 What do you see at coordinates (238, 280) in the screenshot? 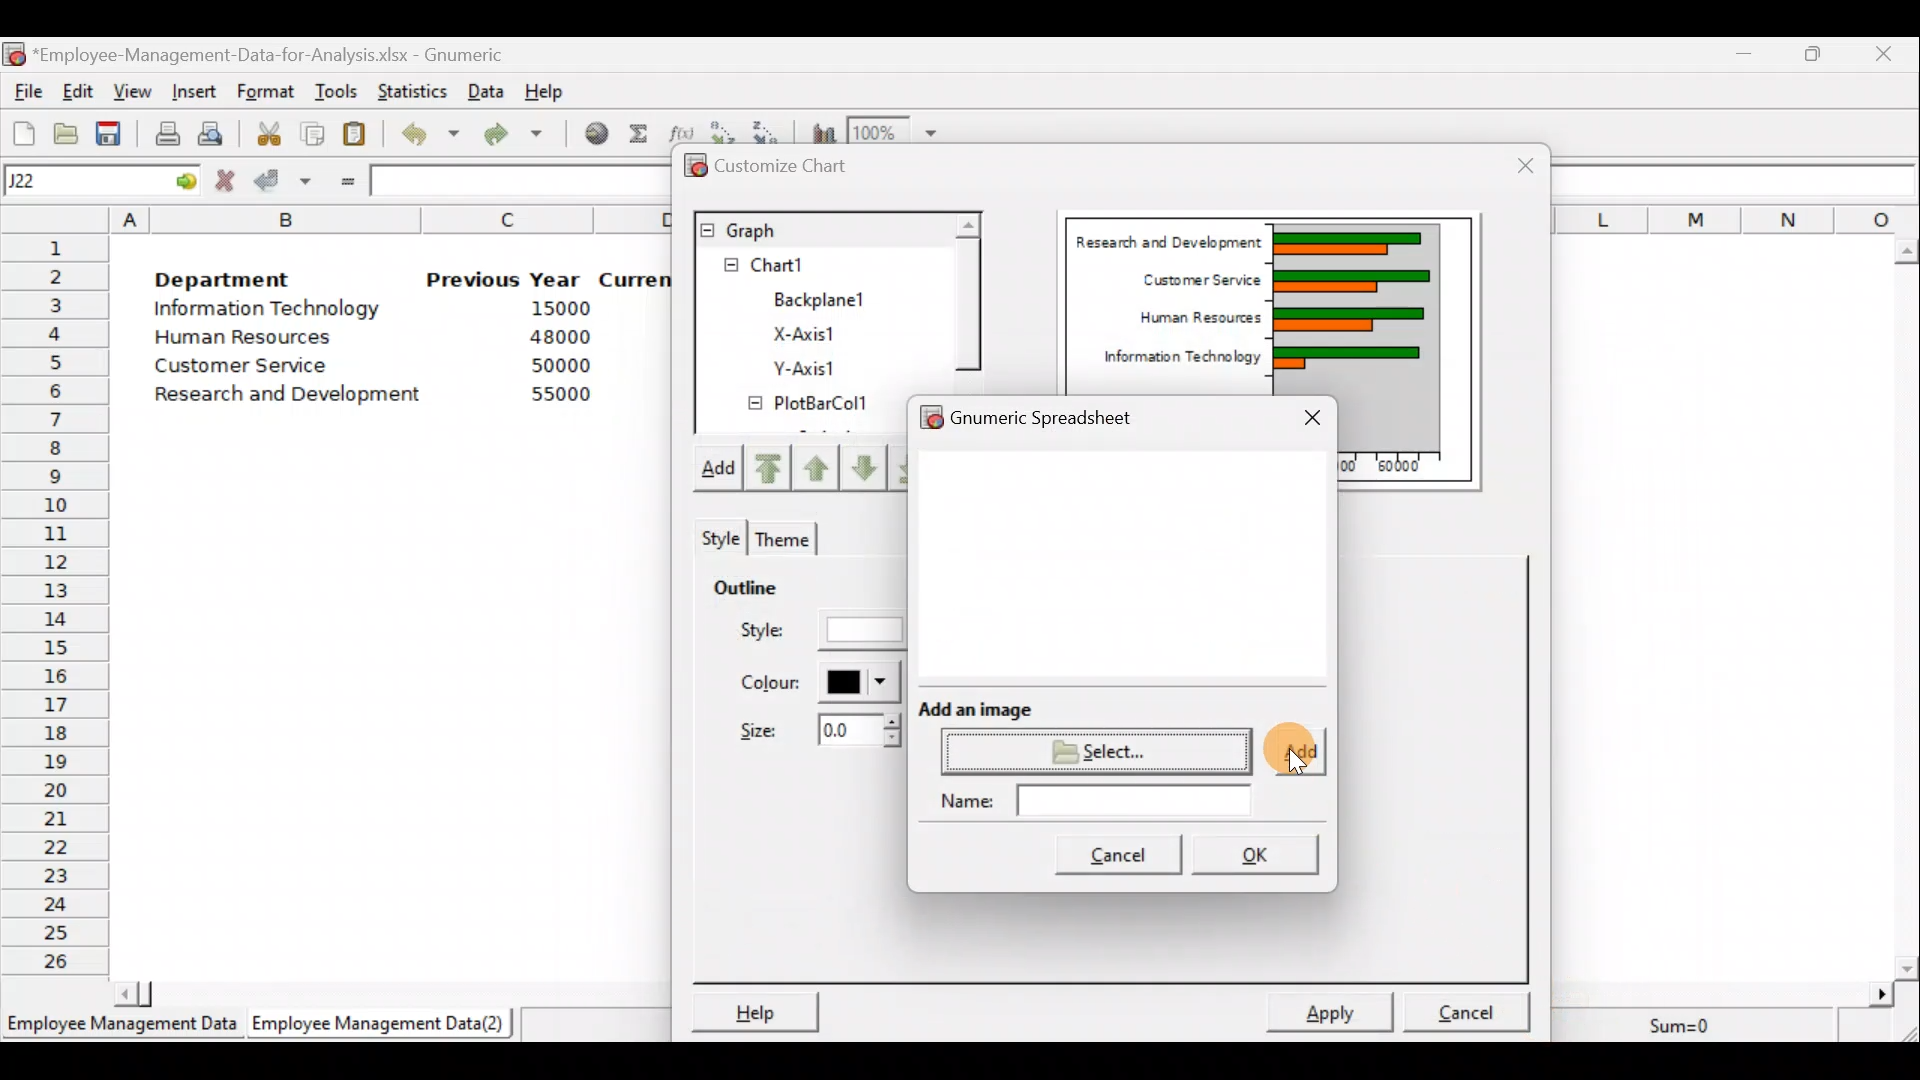
I see `Department` at bounding box center [238, 280].